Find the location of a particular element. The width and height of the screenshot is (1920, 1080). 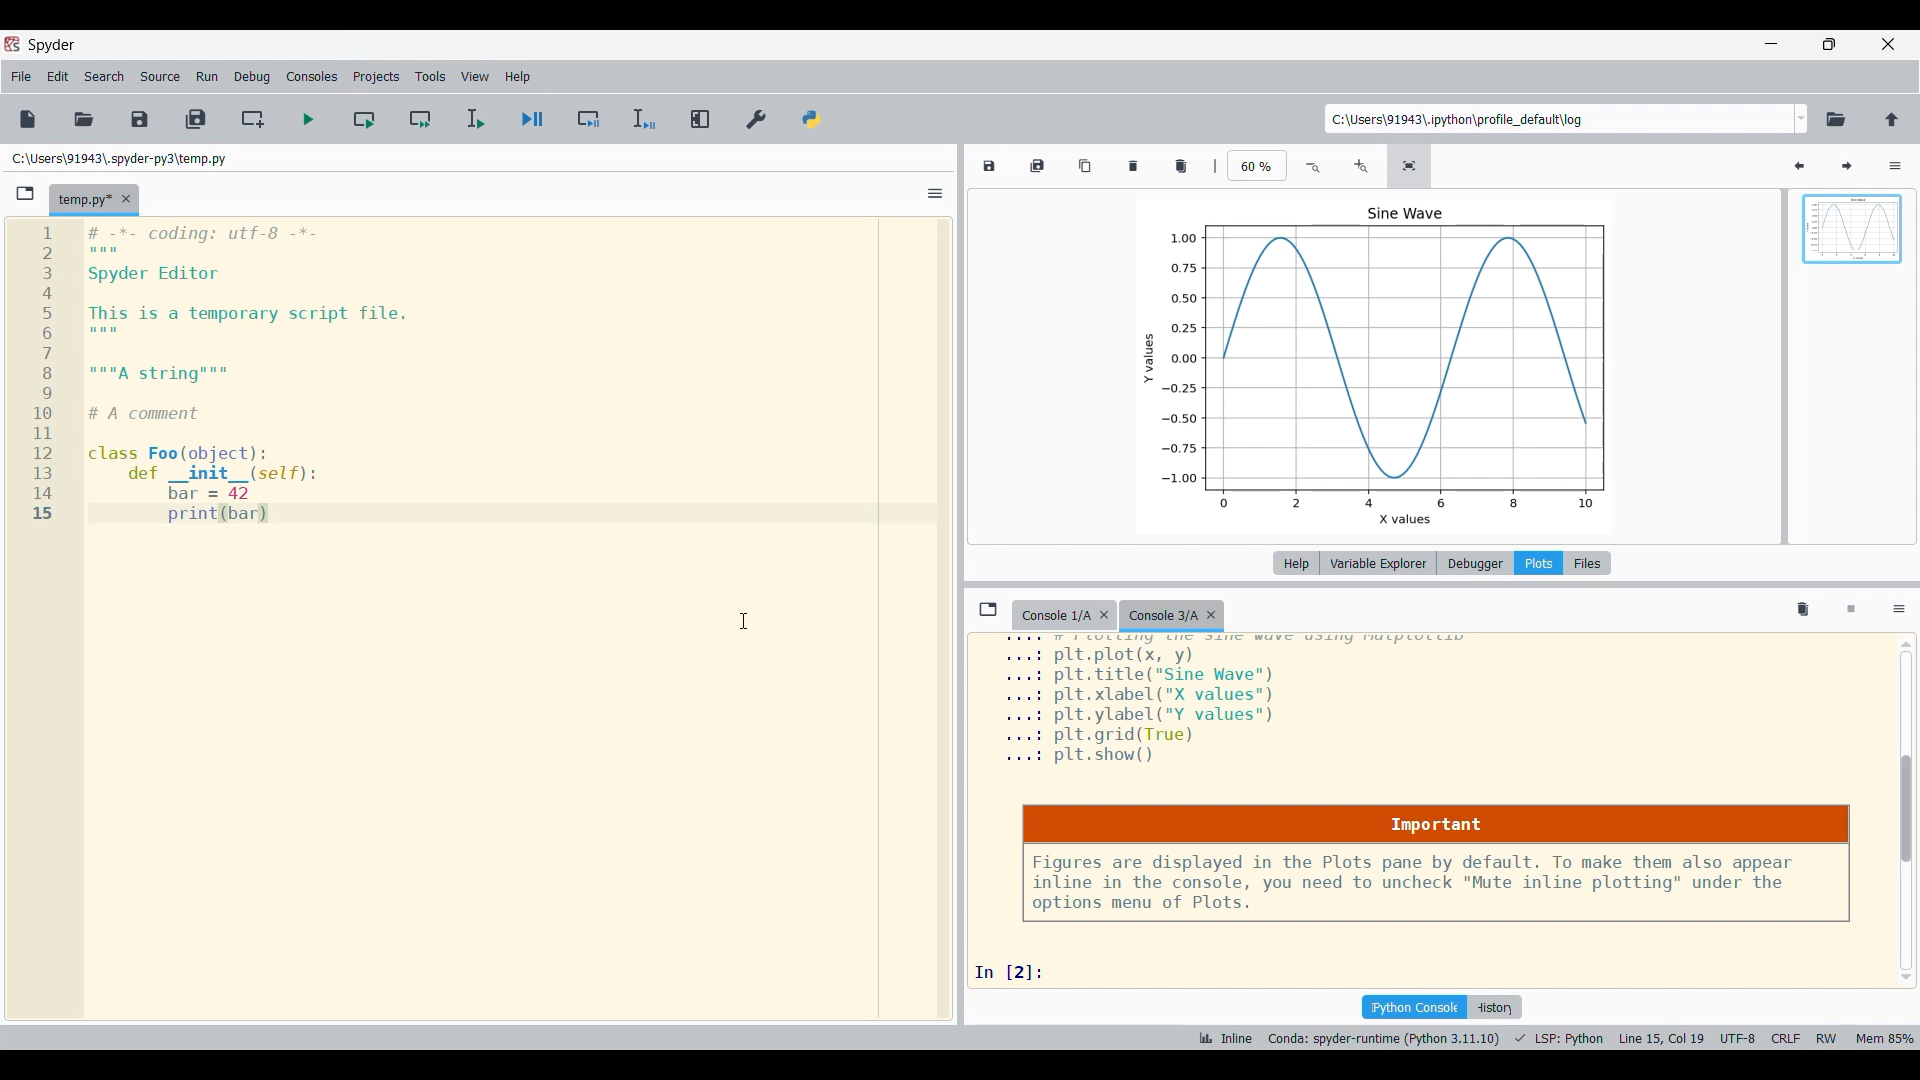

Consoles menu is located at coordinates (312, 77).